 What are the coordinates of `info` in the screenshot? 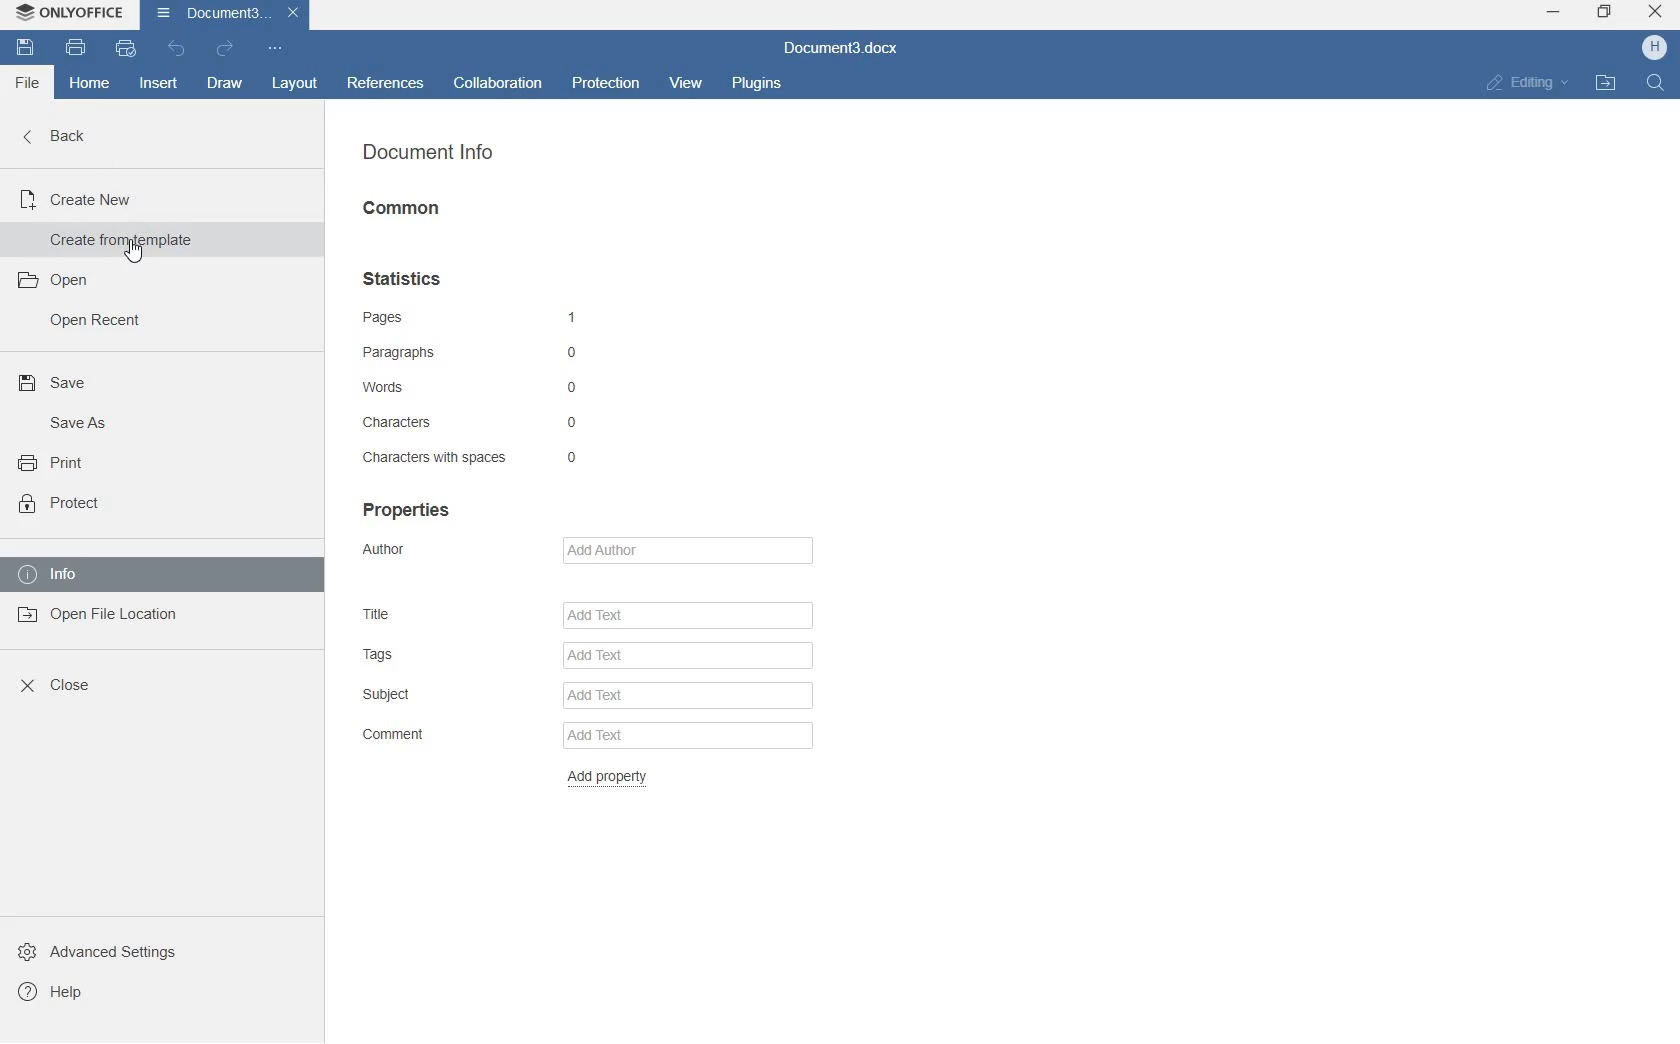 It's located at (134, 577).